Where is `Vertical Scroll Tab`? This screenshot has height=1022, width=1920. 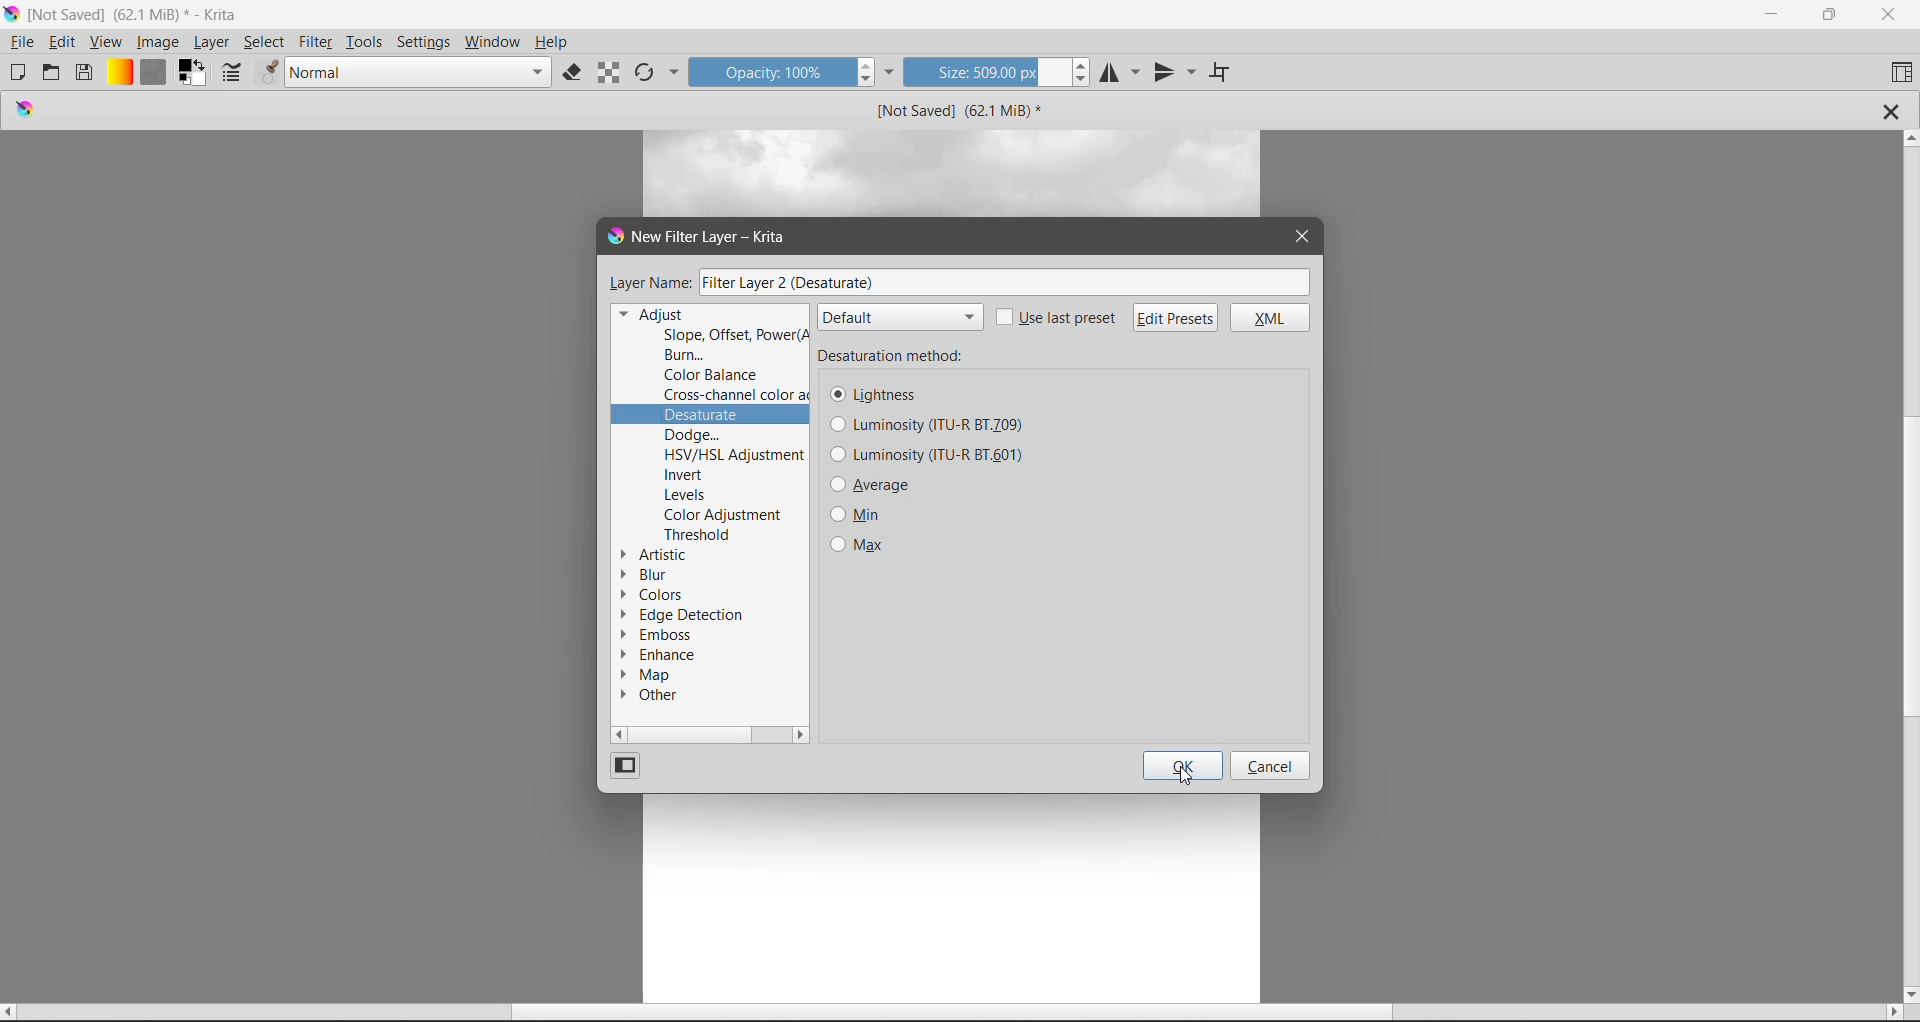
Vertical Scroll Tab is located at coordinates (1908, 565).